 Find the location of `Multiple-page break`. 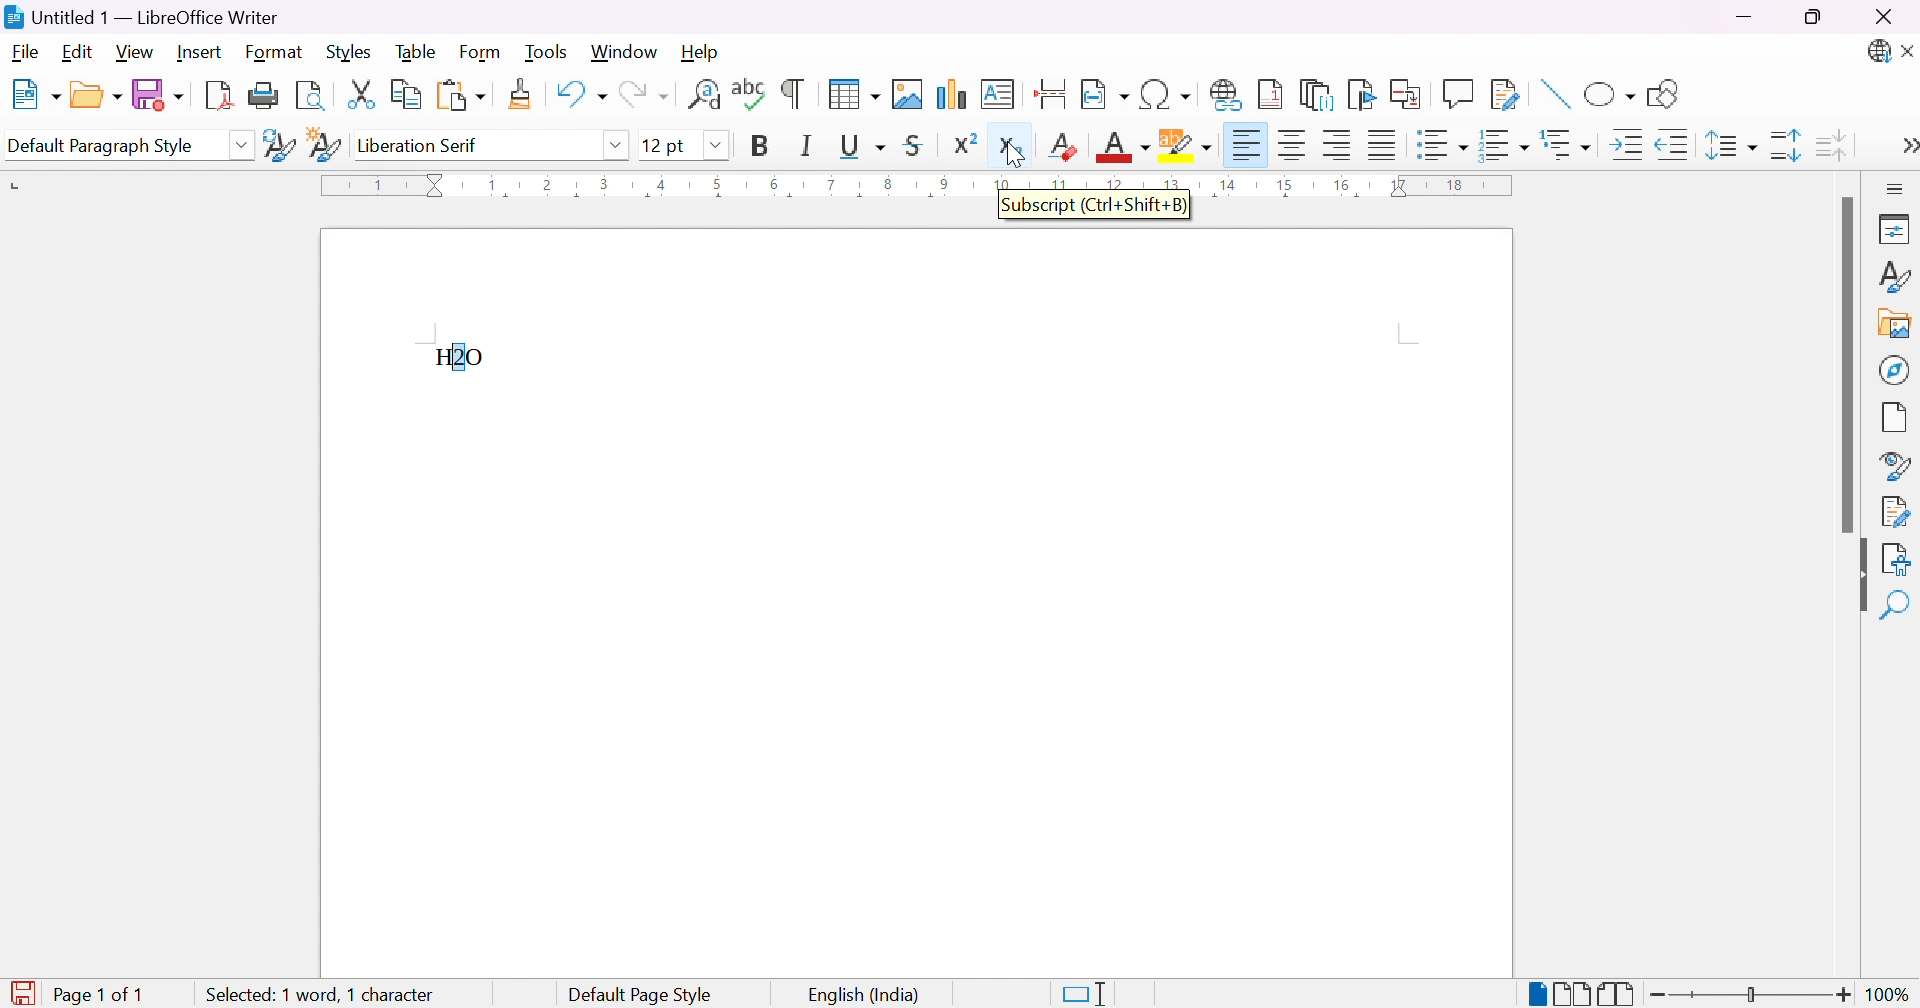

Multiple-page break is located at coordinates (1571, 996).